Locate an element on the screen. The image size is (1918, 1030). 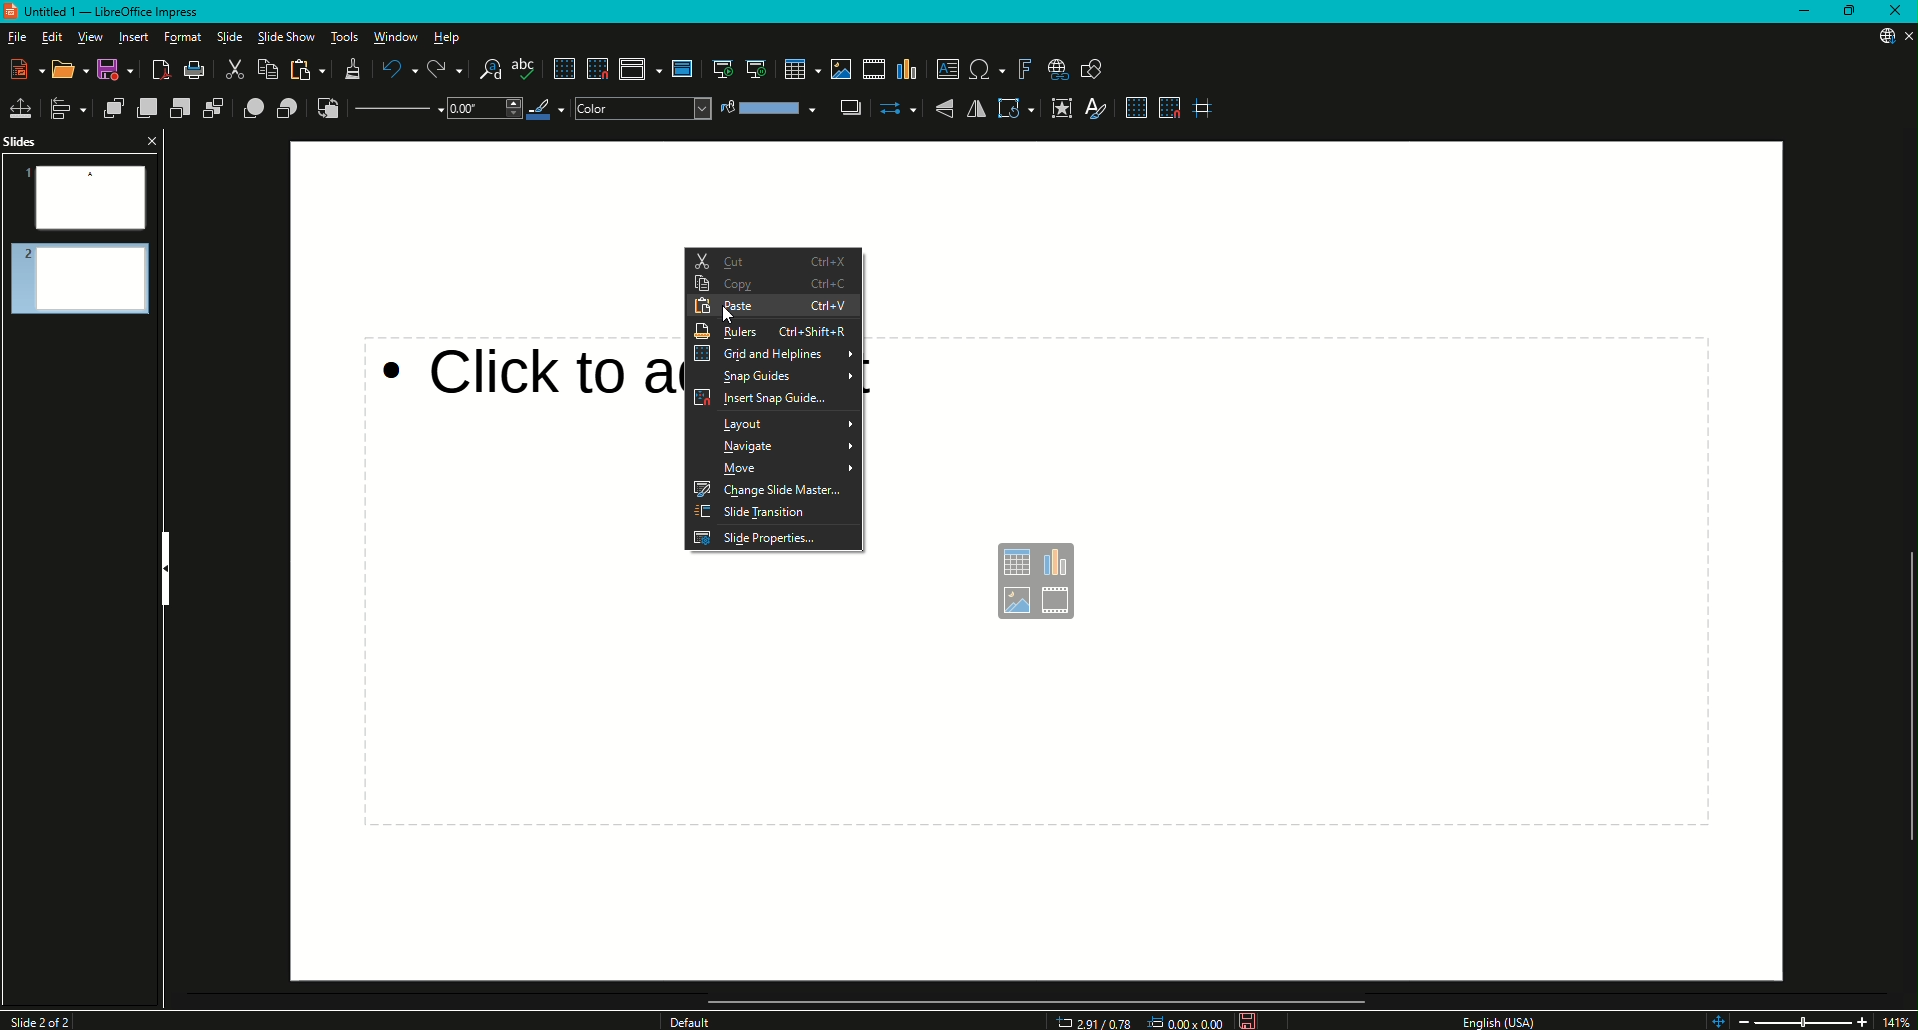
Slide 2 Preview is located at coordinates (86, 280).